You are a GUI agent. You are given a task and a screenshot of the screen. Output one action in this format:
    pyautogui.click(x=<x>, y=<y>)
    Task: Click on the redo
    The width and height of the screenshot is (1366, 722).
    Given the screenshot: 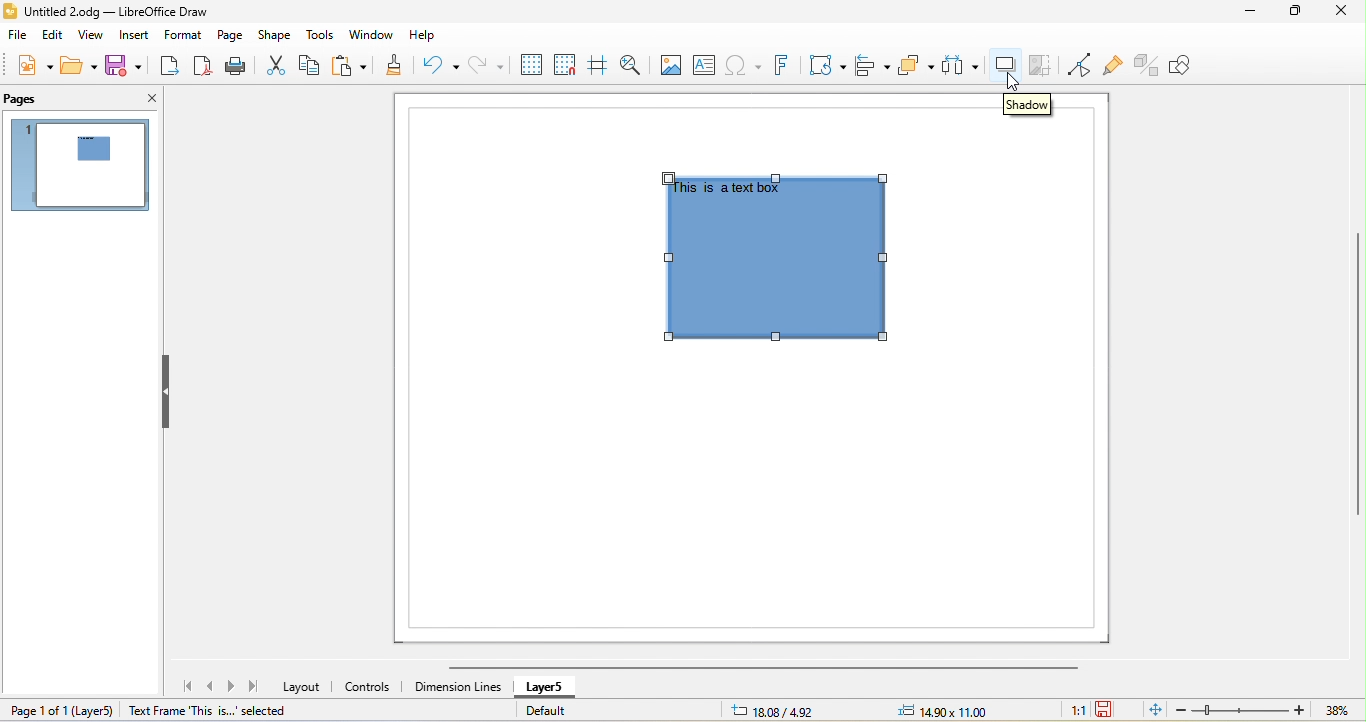 What is the action you would take?
    pyautogui.click(x=490, y=68)
    